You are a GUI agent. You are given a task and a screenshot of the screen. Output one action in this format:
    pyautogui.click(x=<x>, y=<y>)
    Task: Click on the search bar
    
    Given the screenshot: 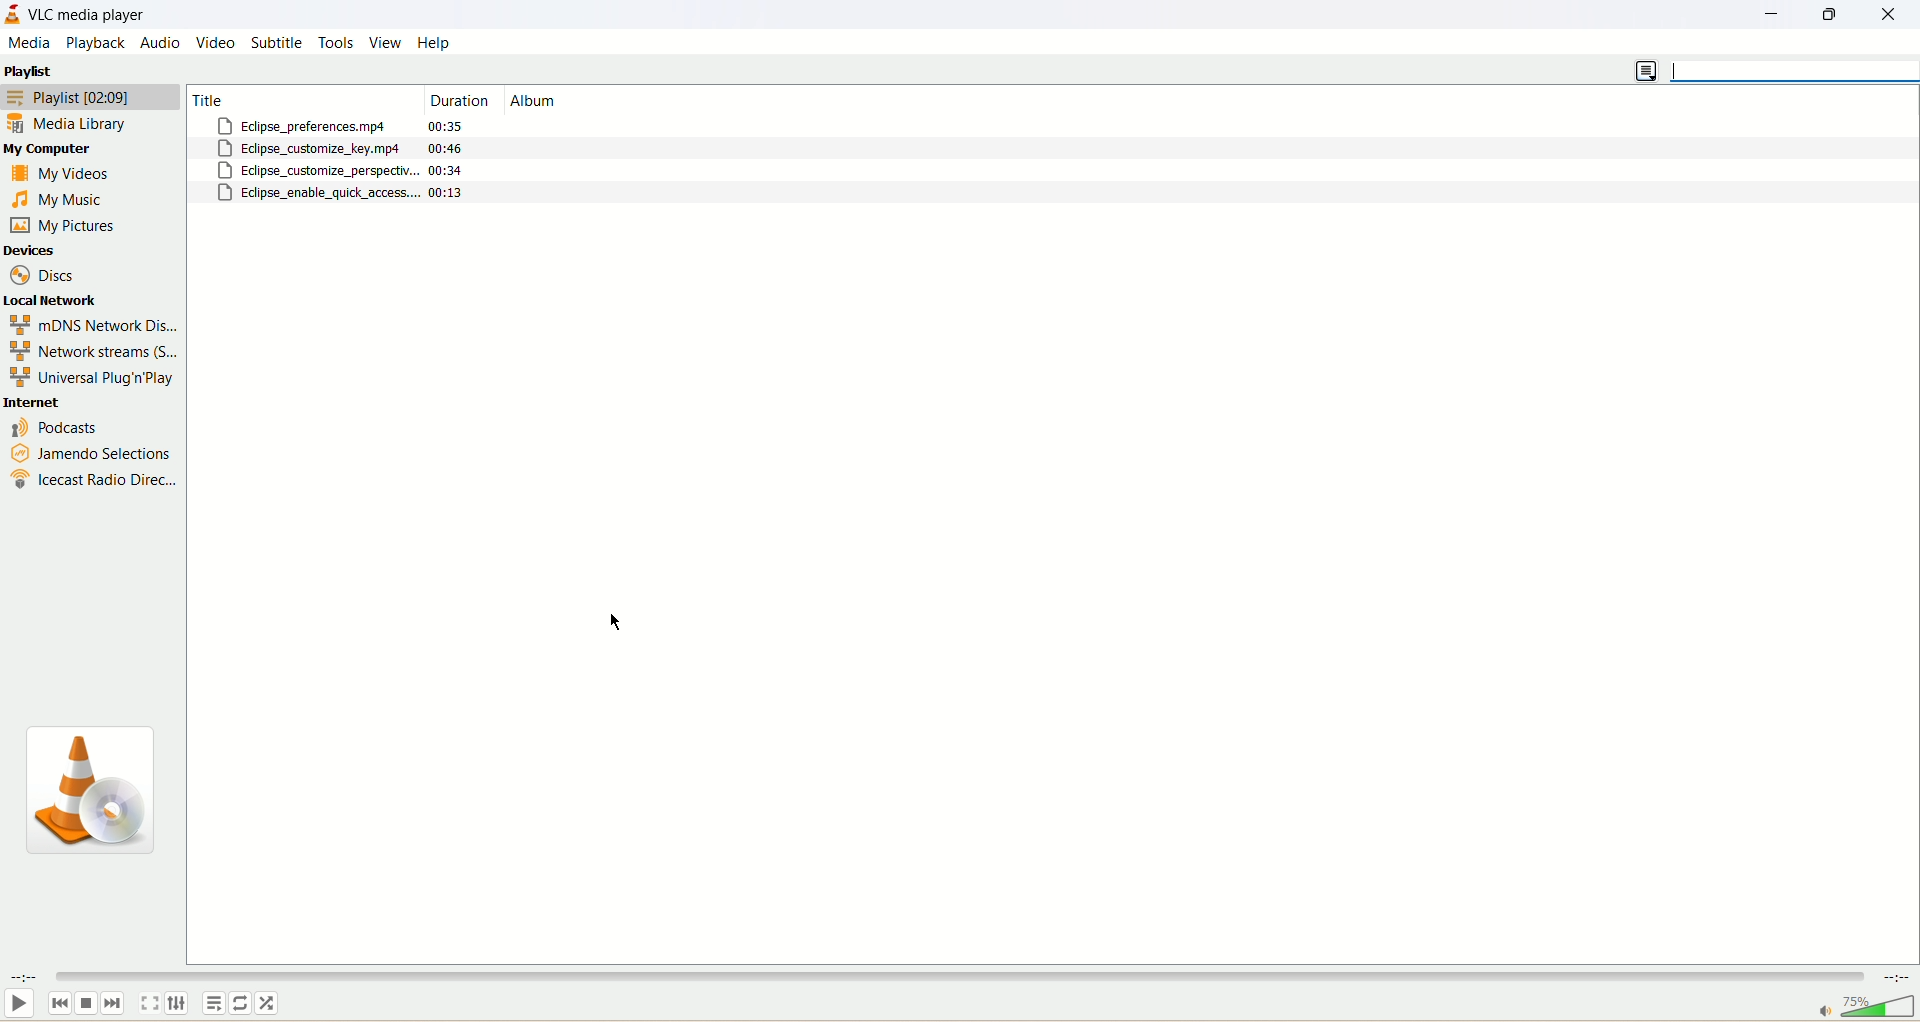 What is the action you would take?
    pyautogui.click(x=1795, y=71)
    